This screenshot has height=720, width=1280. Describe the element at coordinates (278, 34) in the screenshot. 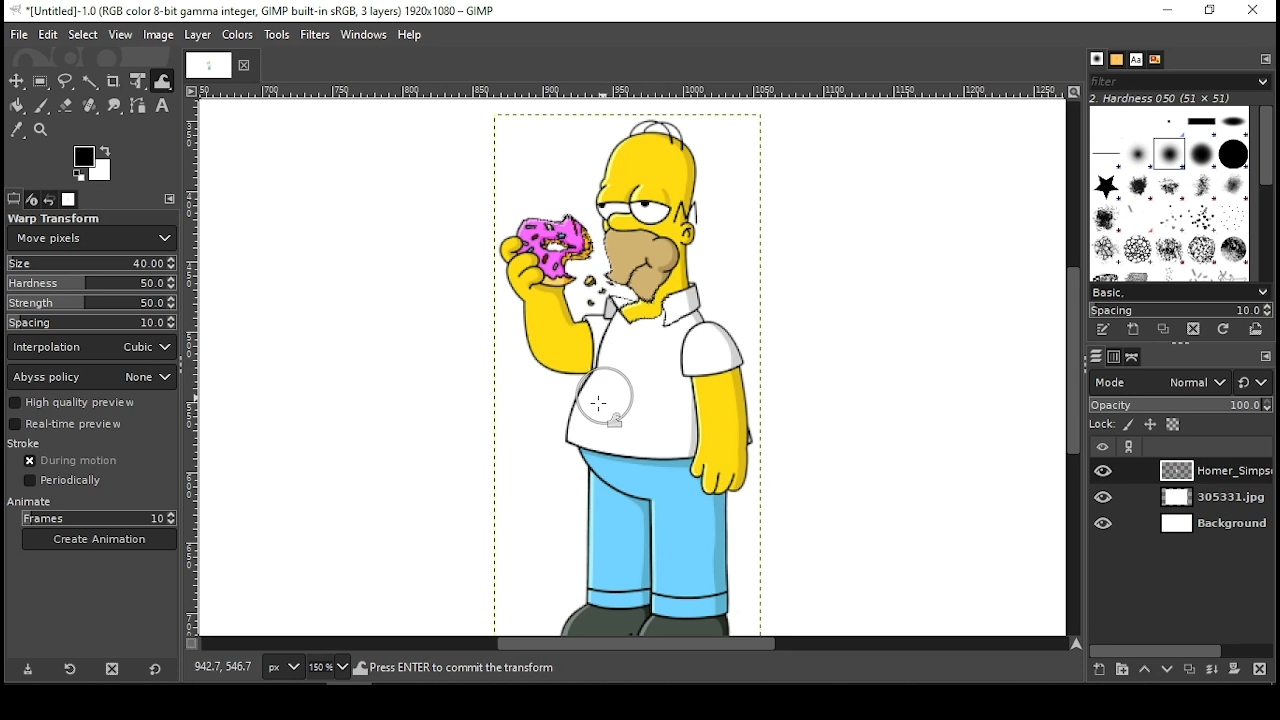

I see `tools` at that location.